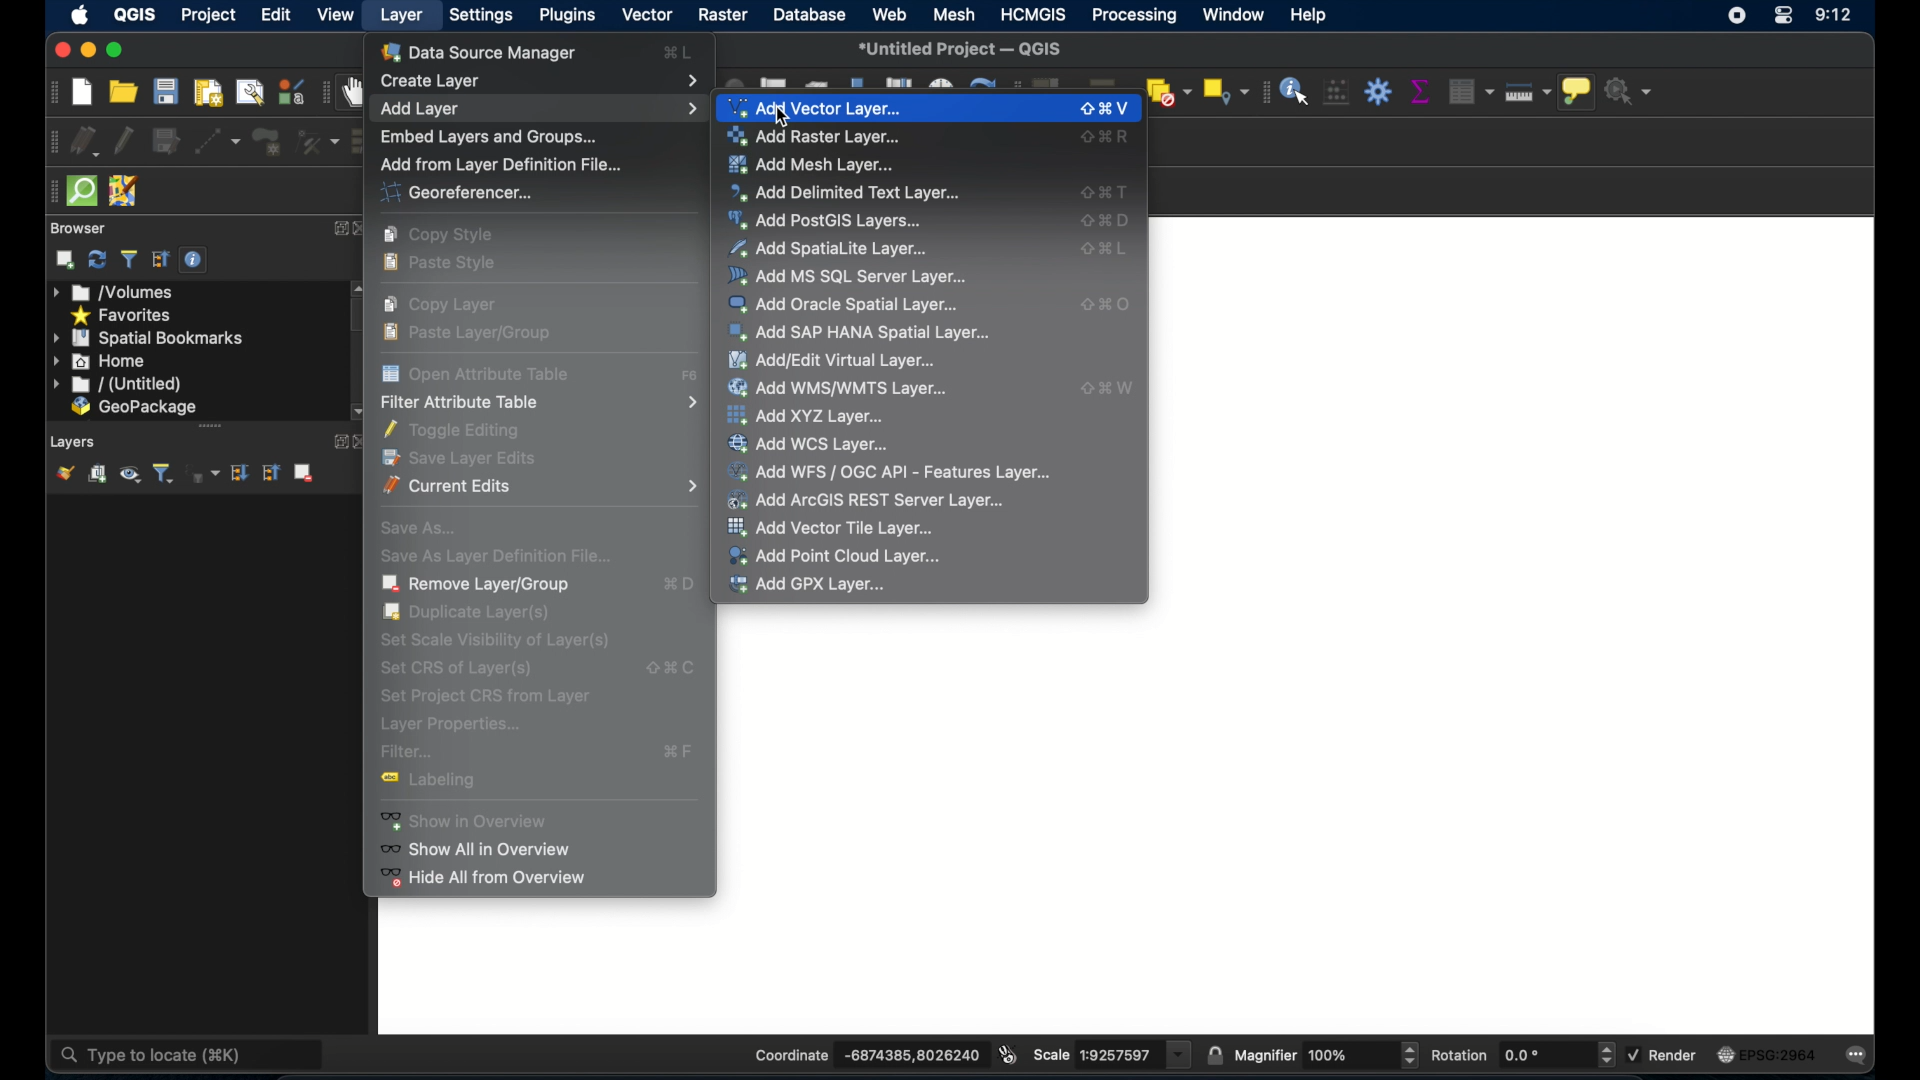  Describe the element at coordinates (1473, 91) in the screenshot. I see `open attribute table` at that location.